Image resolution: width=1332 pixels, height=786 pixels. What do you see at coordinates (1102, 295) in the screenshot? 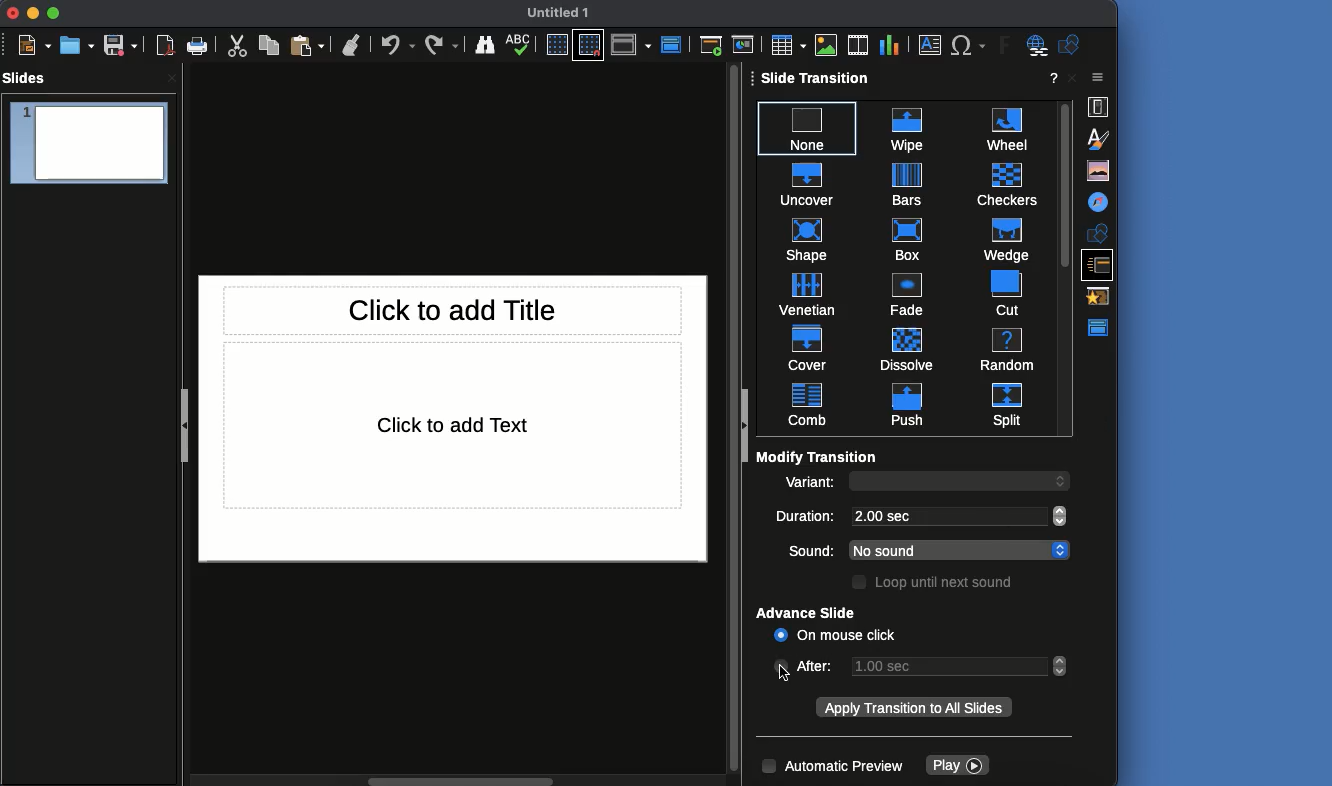
I see `Animations` at bounding box center [1102, 295].